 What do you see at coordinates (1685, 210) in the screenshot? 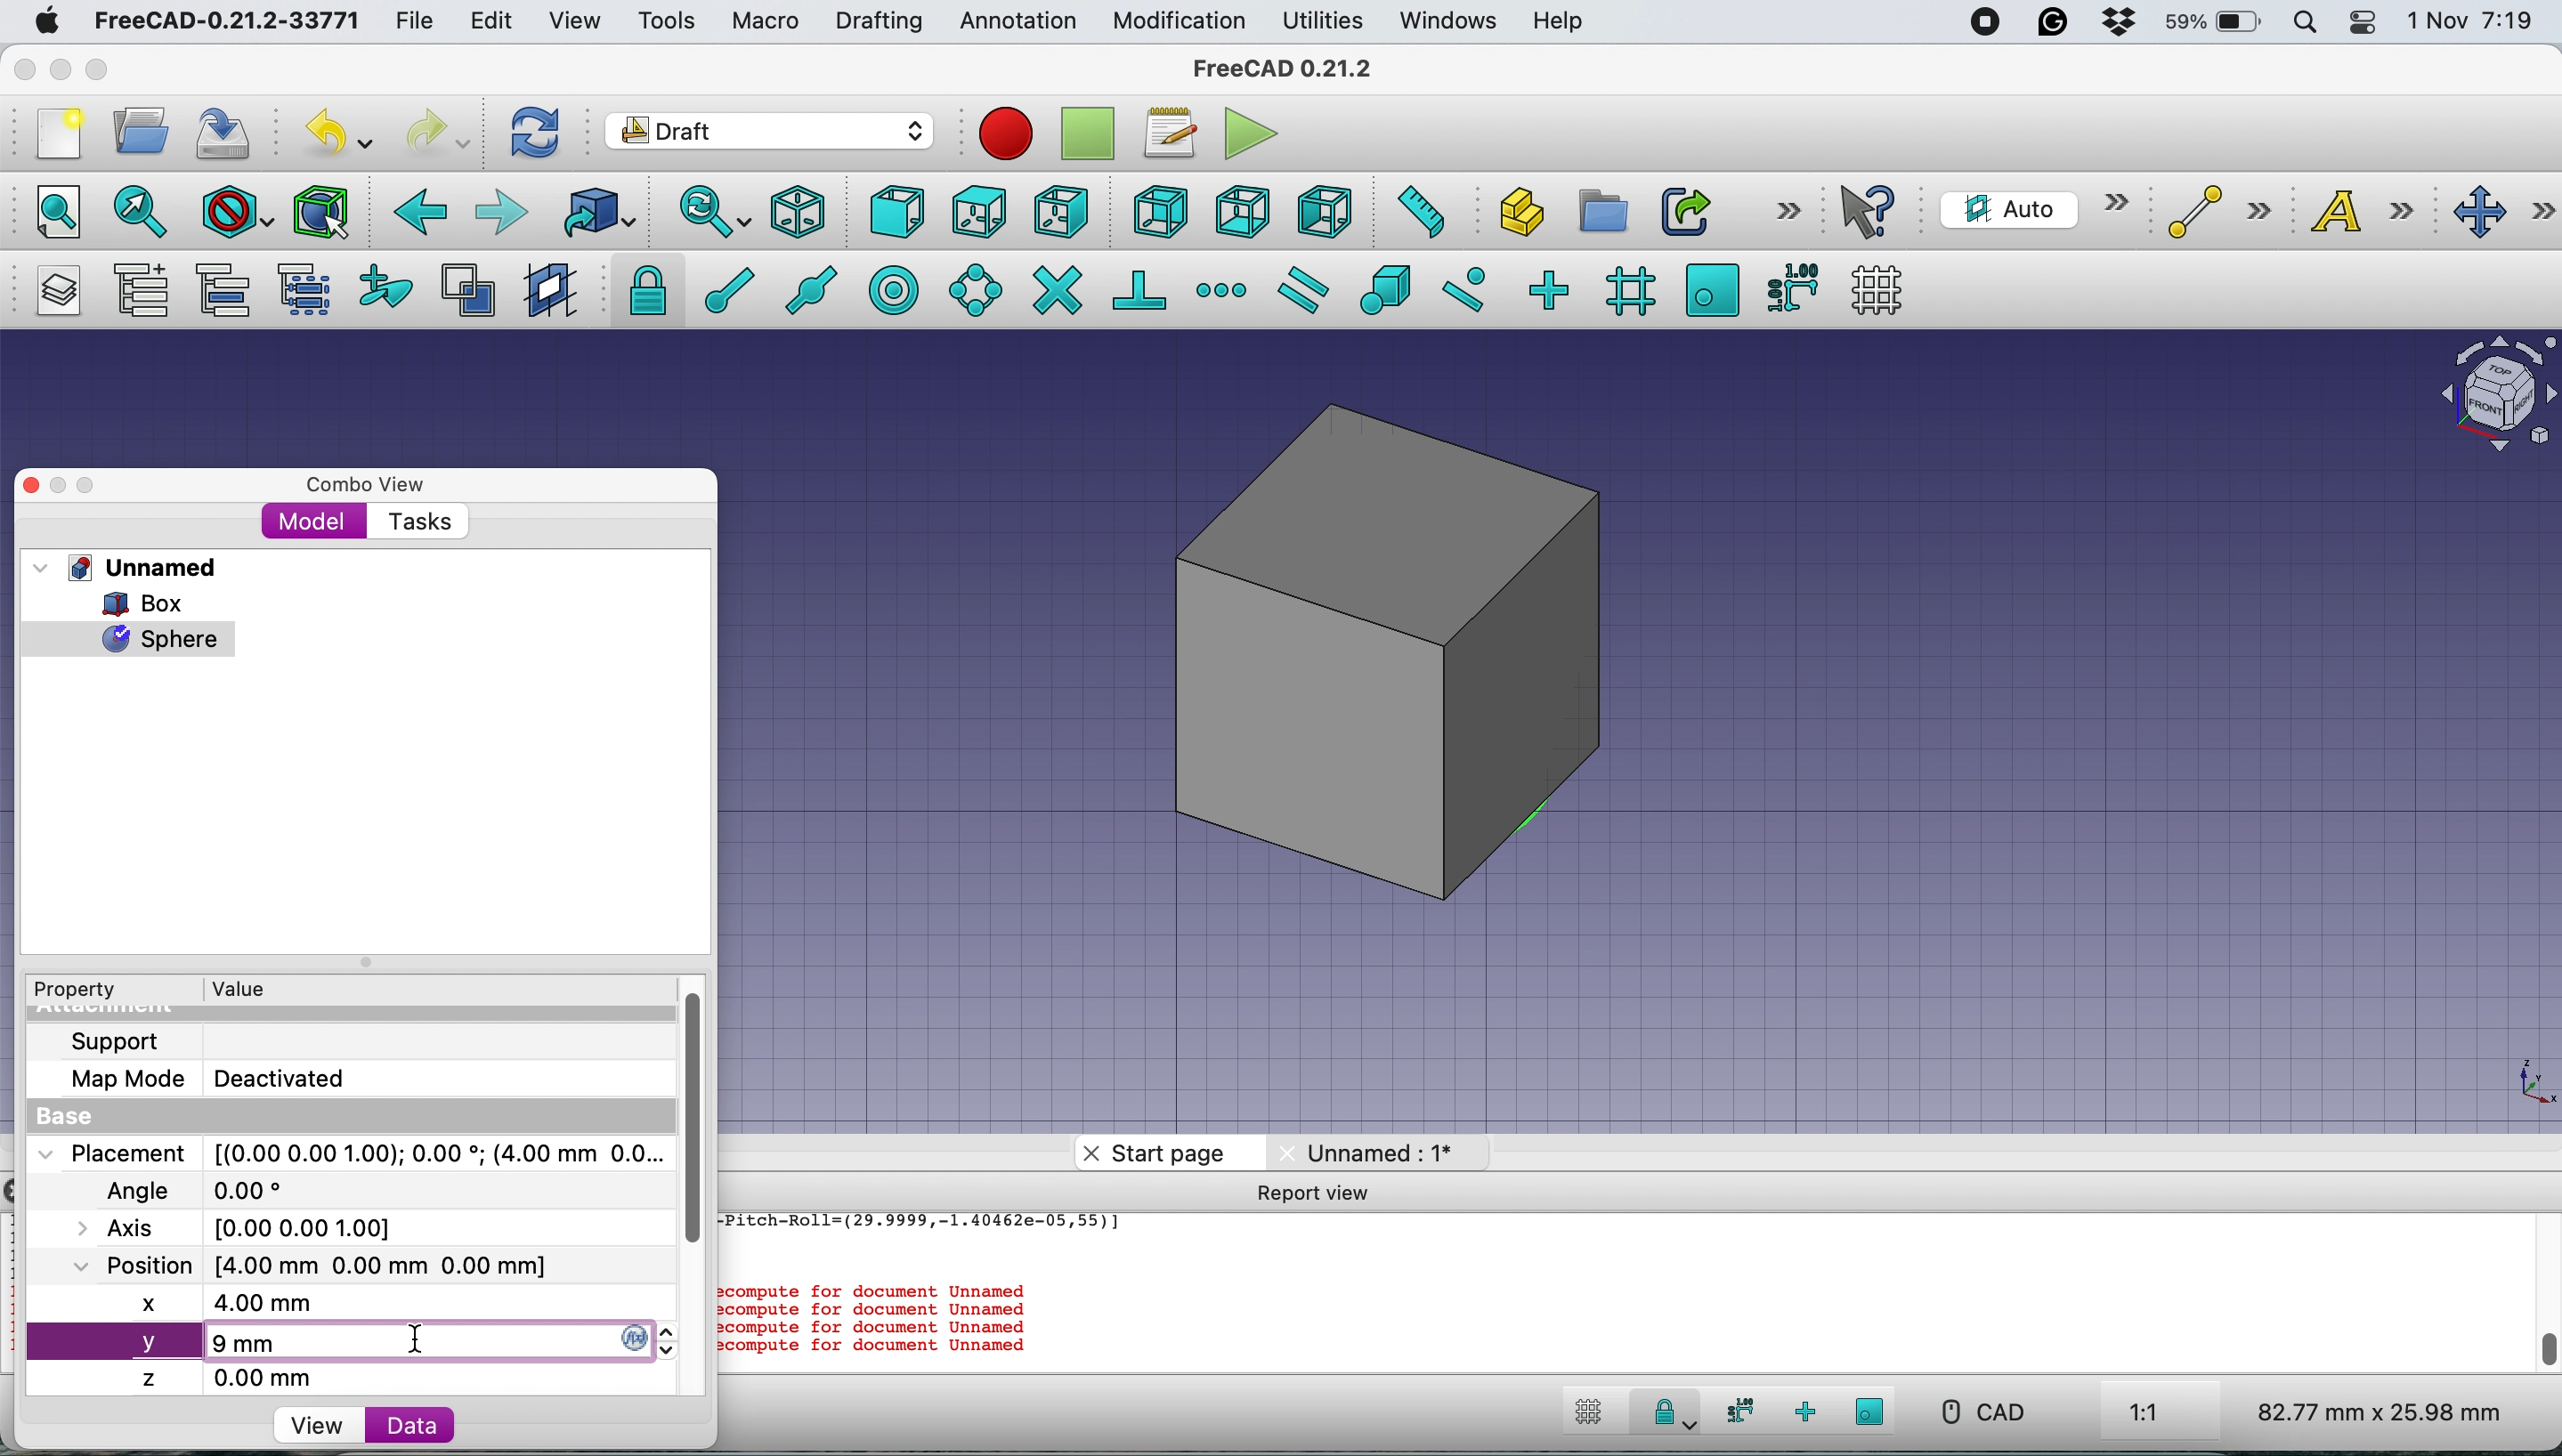
I see `make link` at bounding box center [1685, 210].